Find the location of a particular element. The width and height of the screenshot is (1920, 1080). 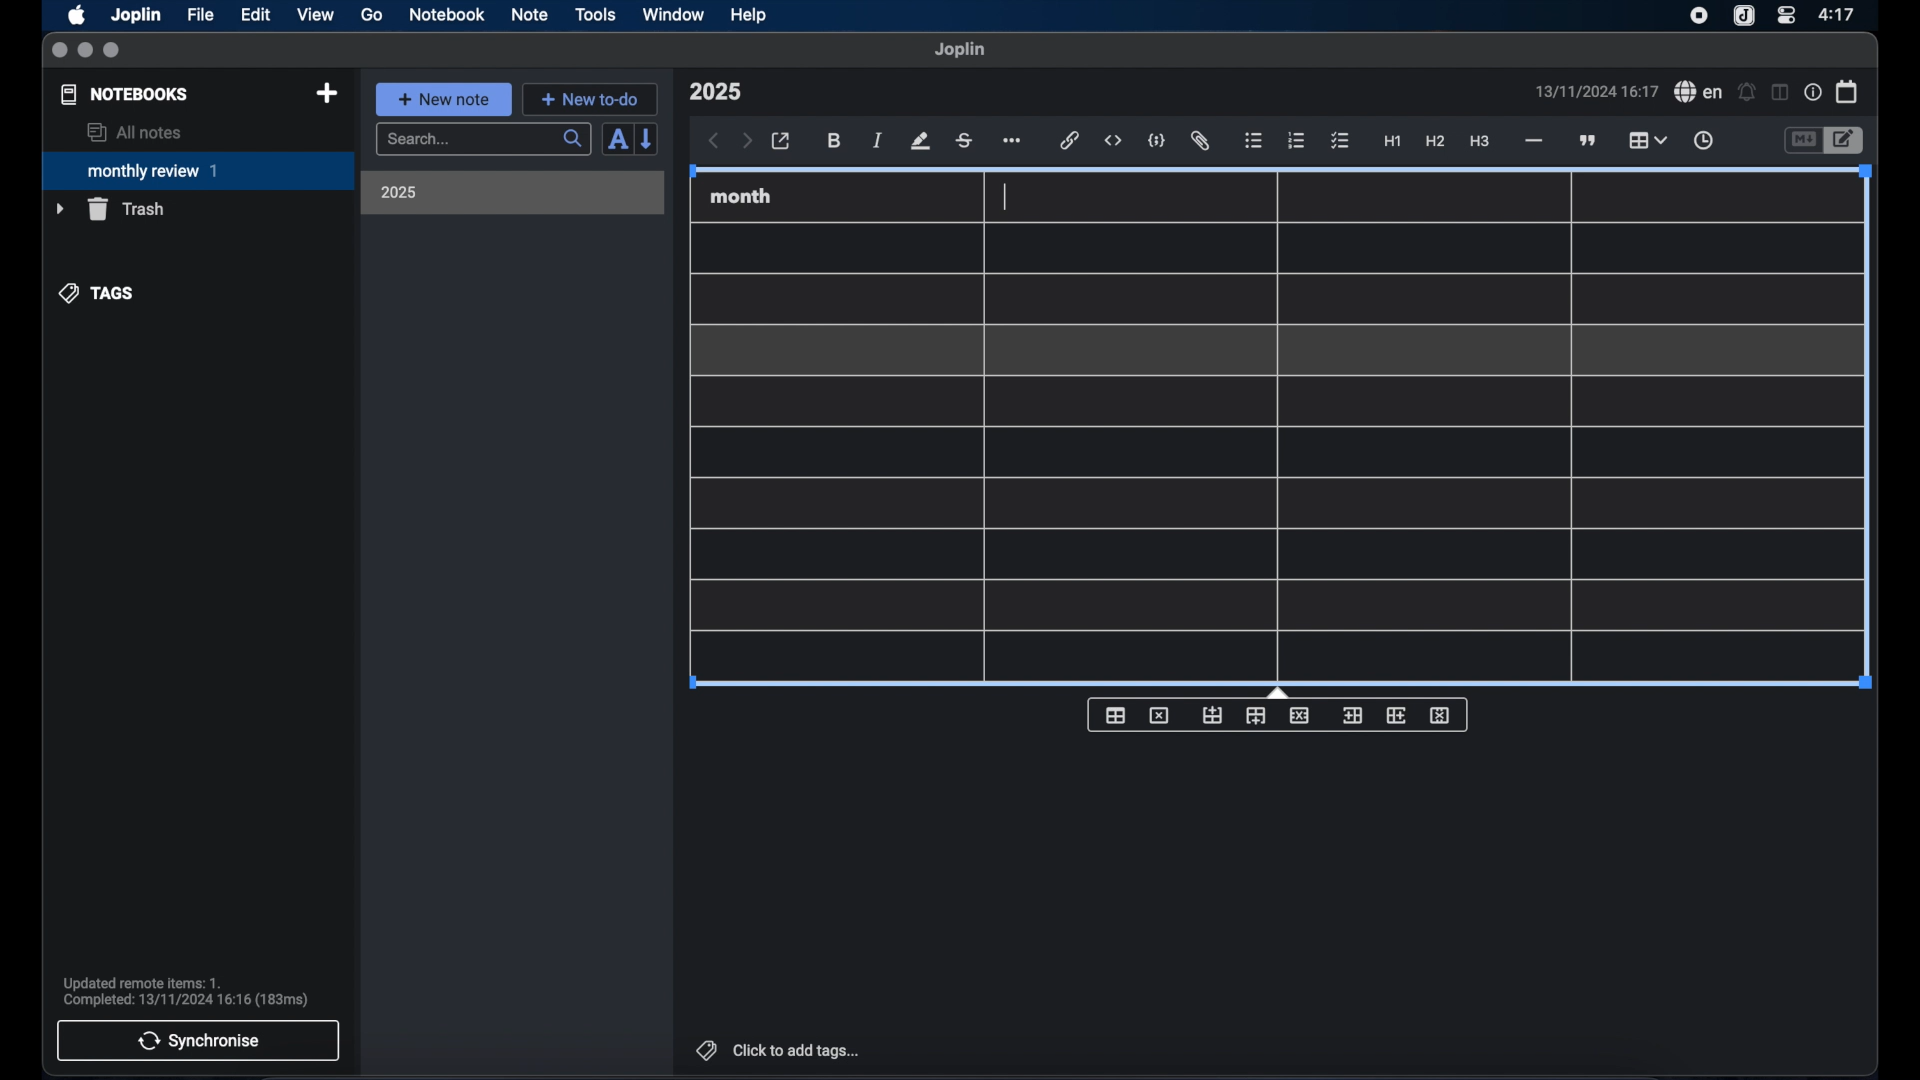

hyperlink is located at coordinates (1070, 140).